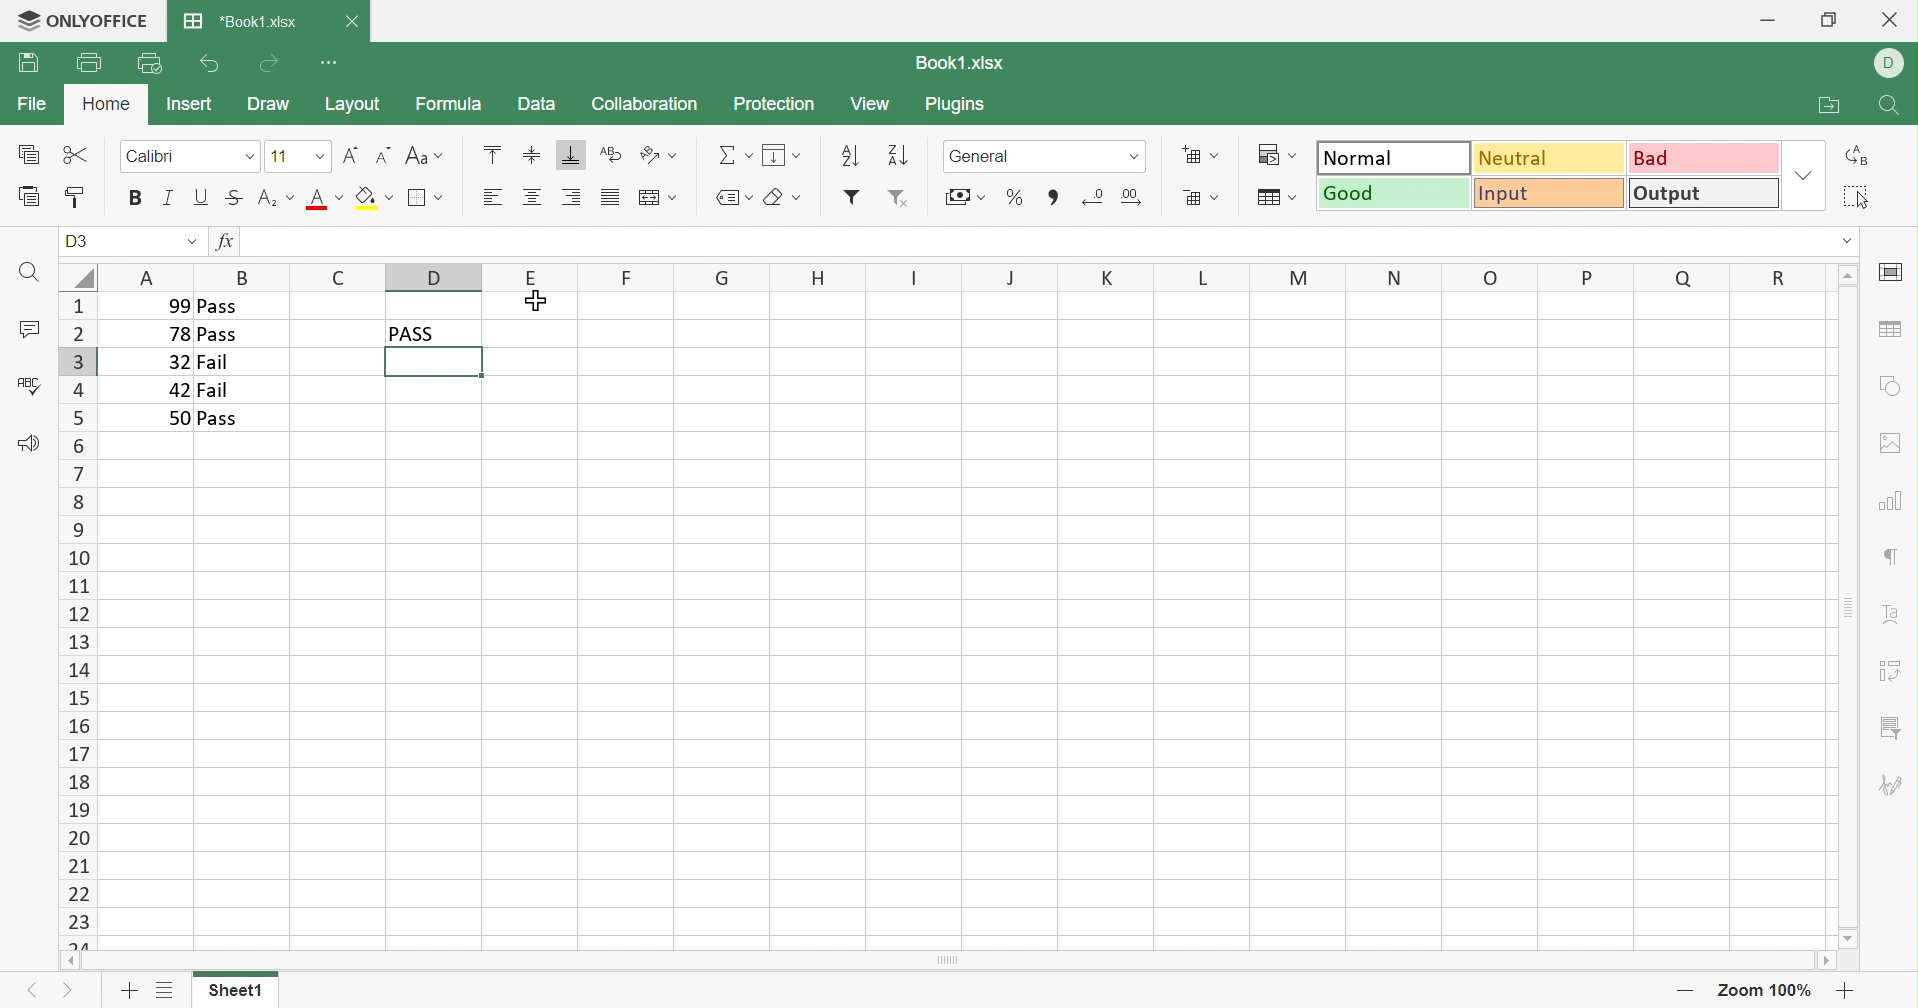  What do you see at coordinates (900, 155) in the screenshot?
I see `Sort descending` at bounding box center [900, 155].